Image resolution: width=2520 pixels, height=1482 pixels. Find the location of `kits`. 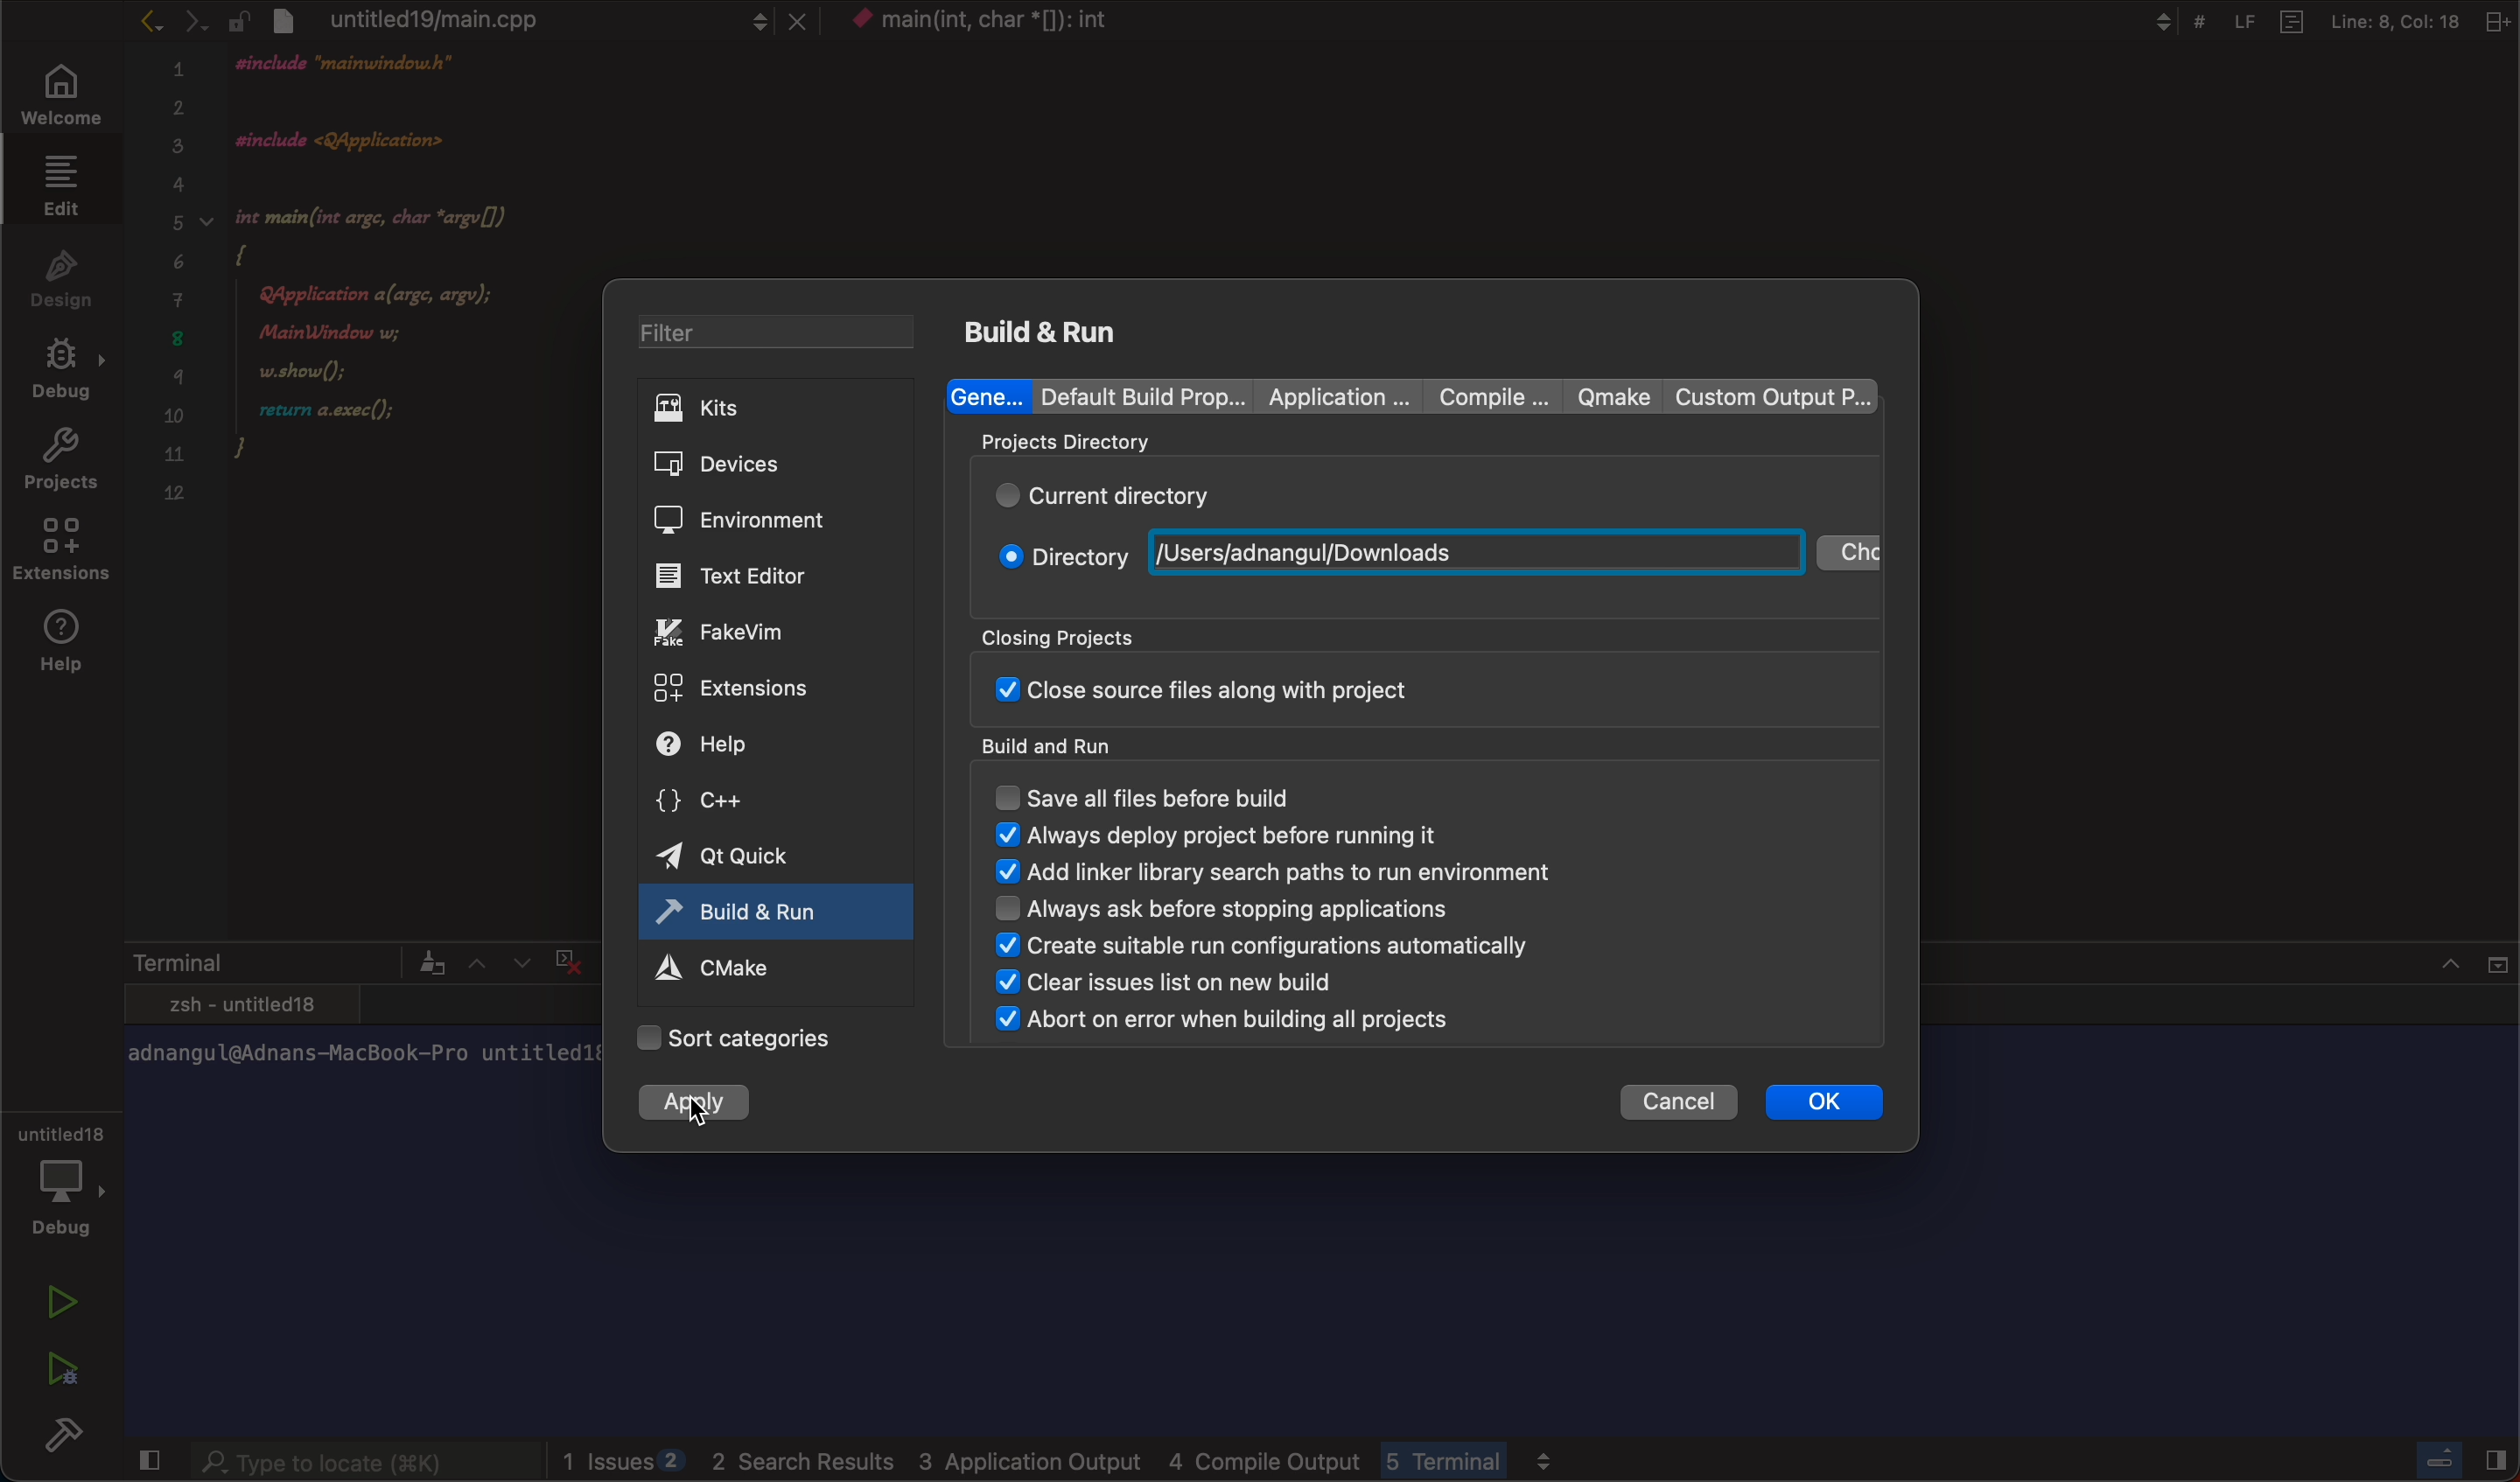

kits is located at coordinates (775, 406).